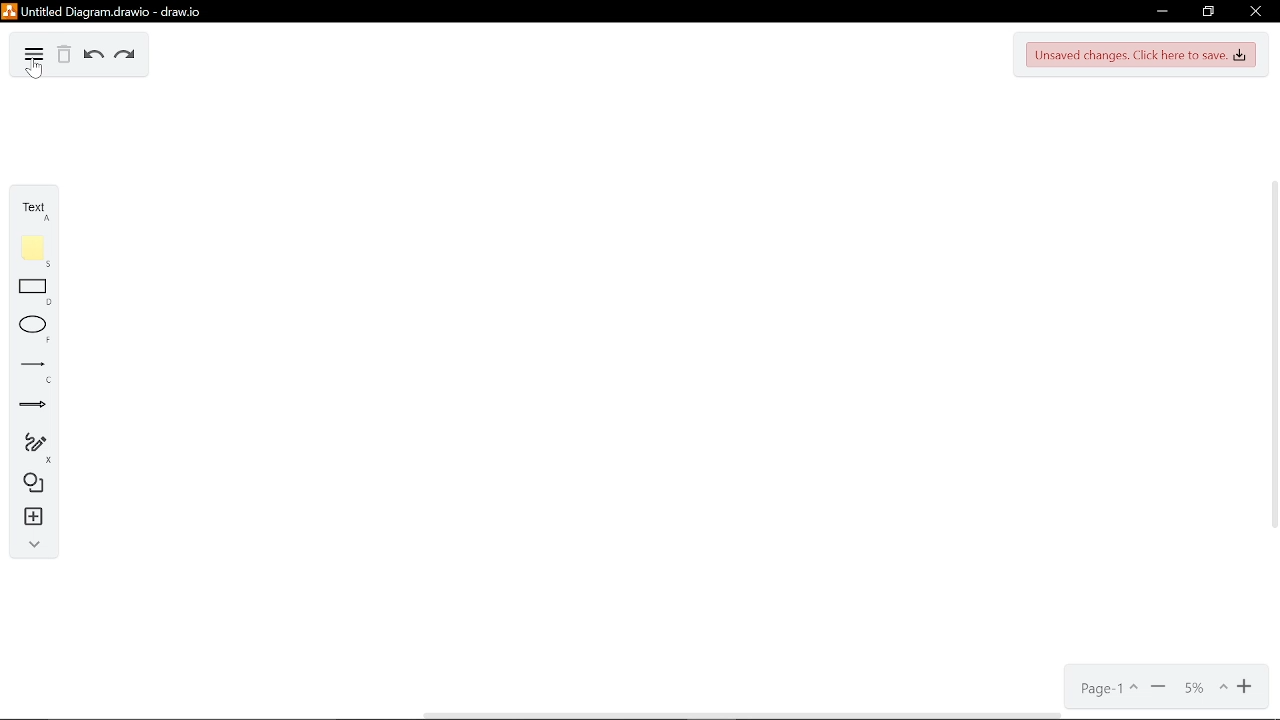  What do you see at coordinates (30, 544) in the screenshot?
I see `Collapse` at bounding box center [30, 544].